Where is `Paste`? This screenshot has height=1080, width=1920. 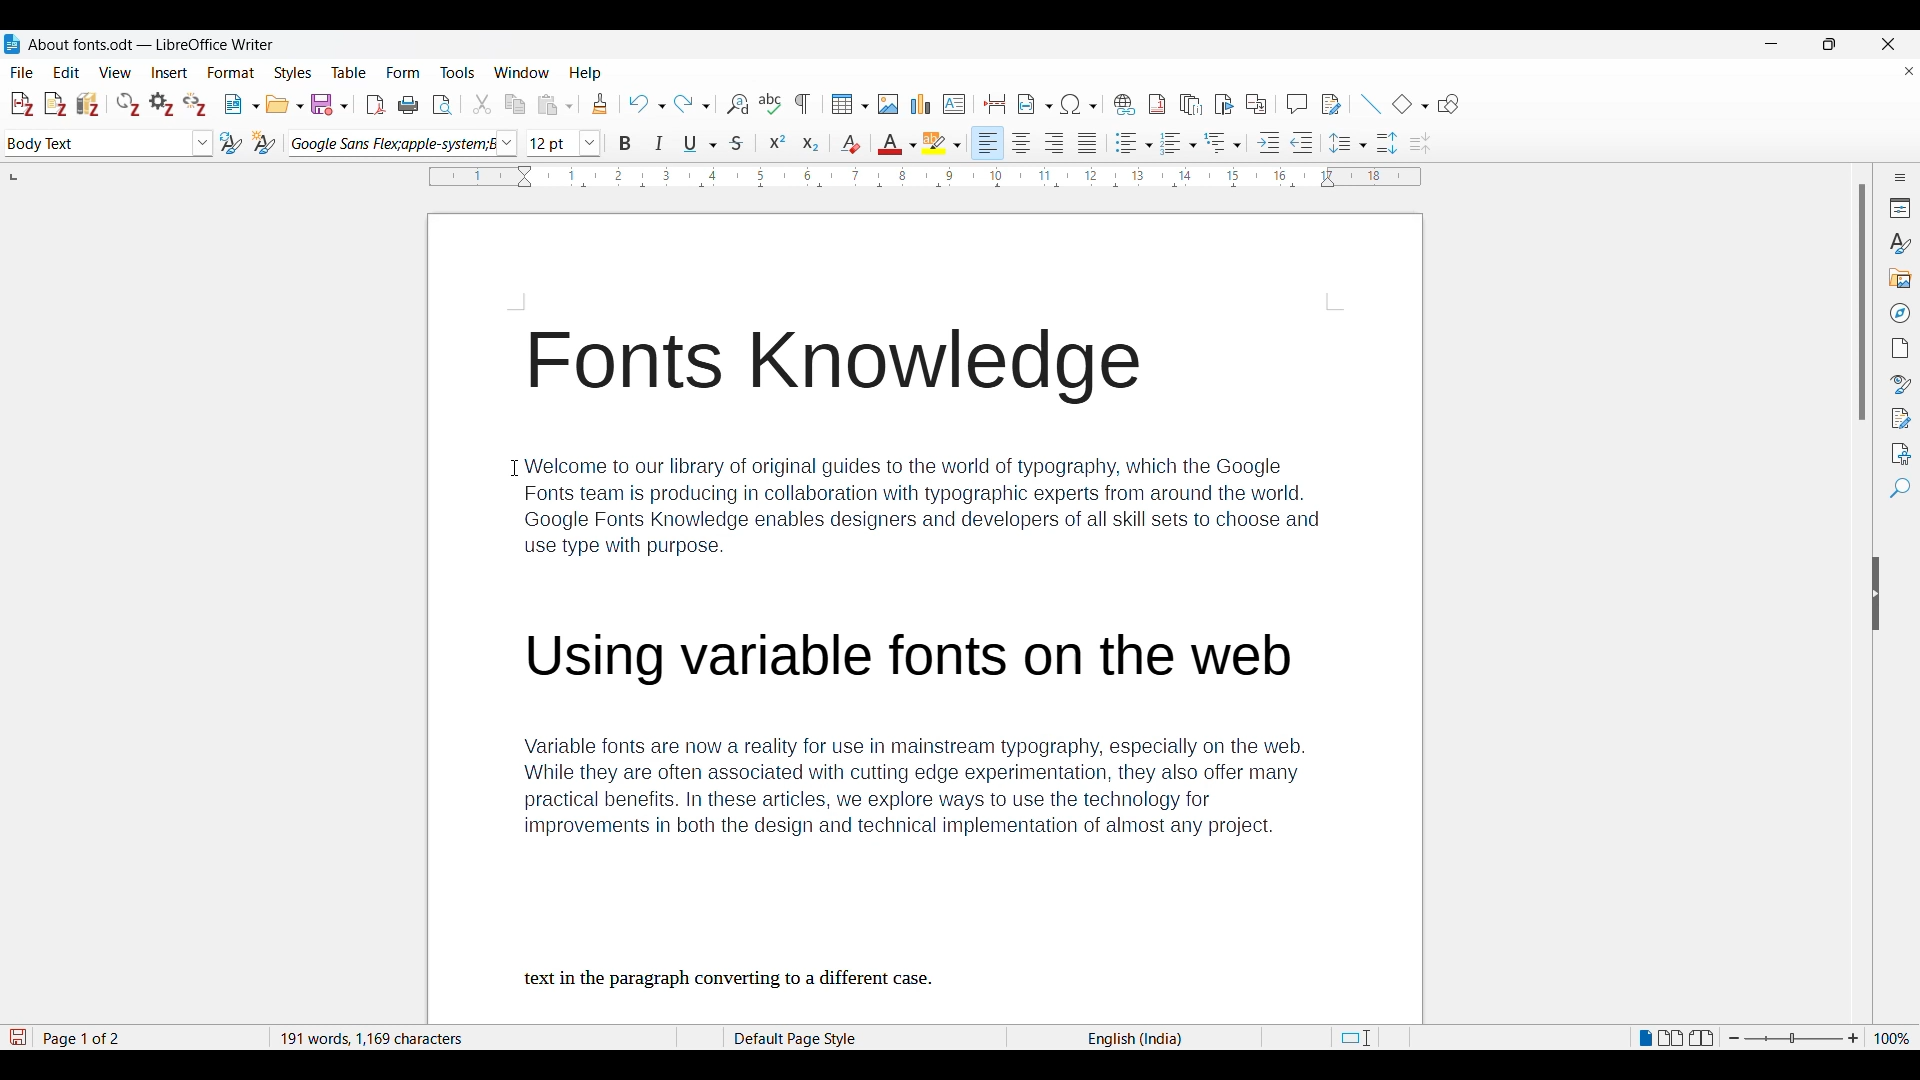
Paste is located at coordinates (555, 104).